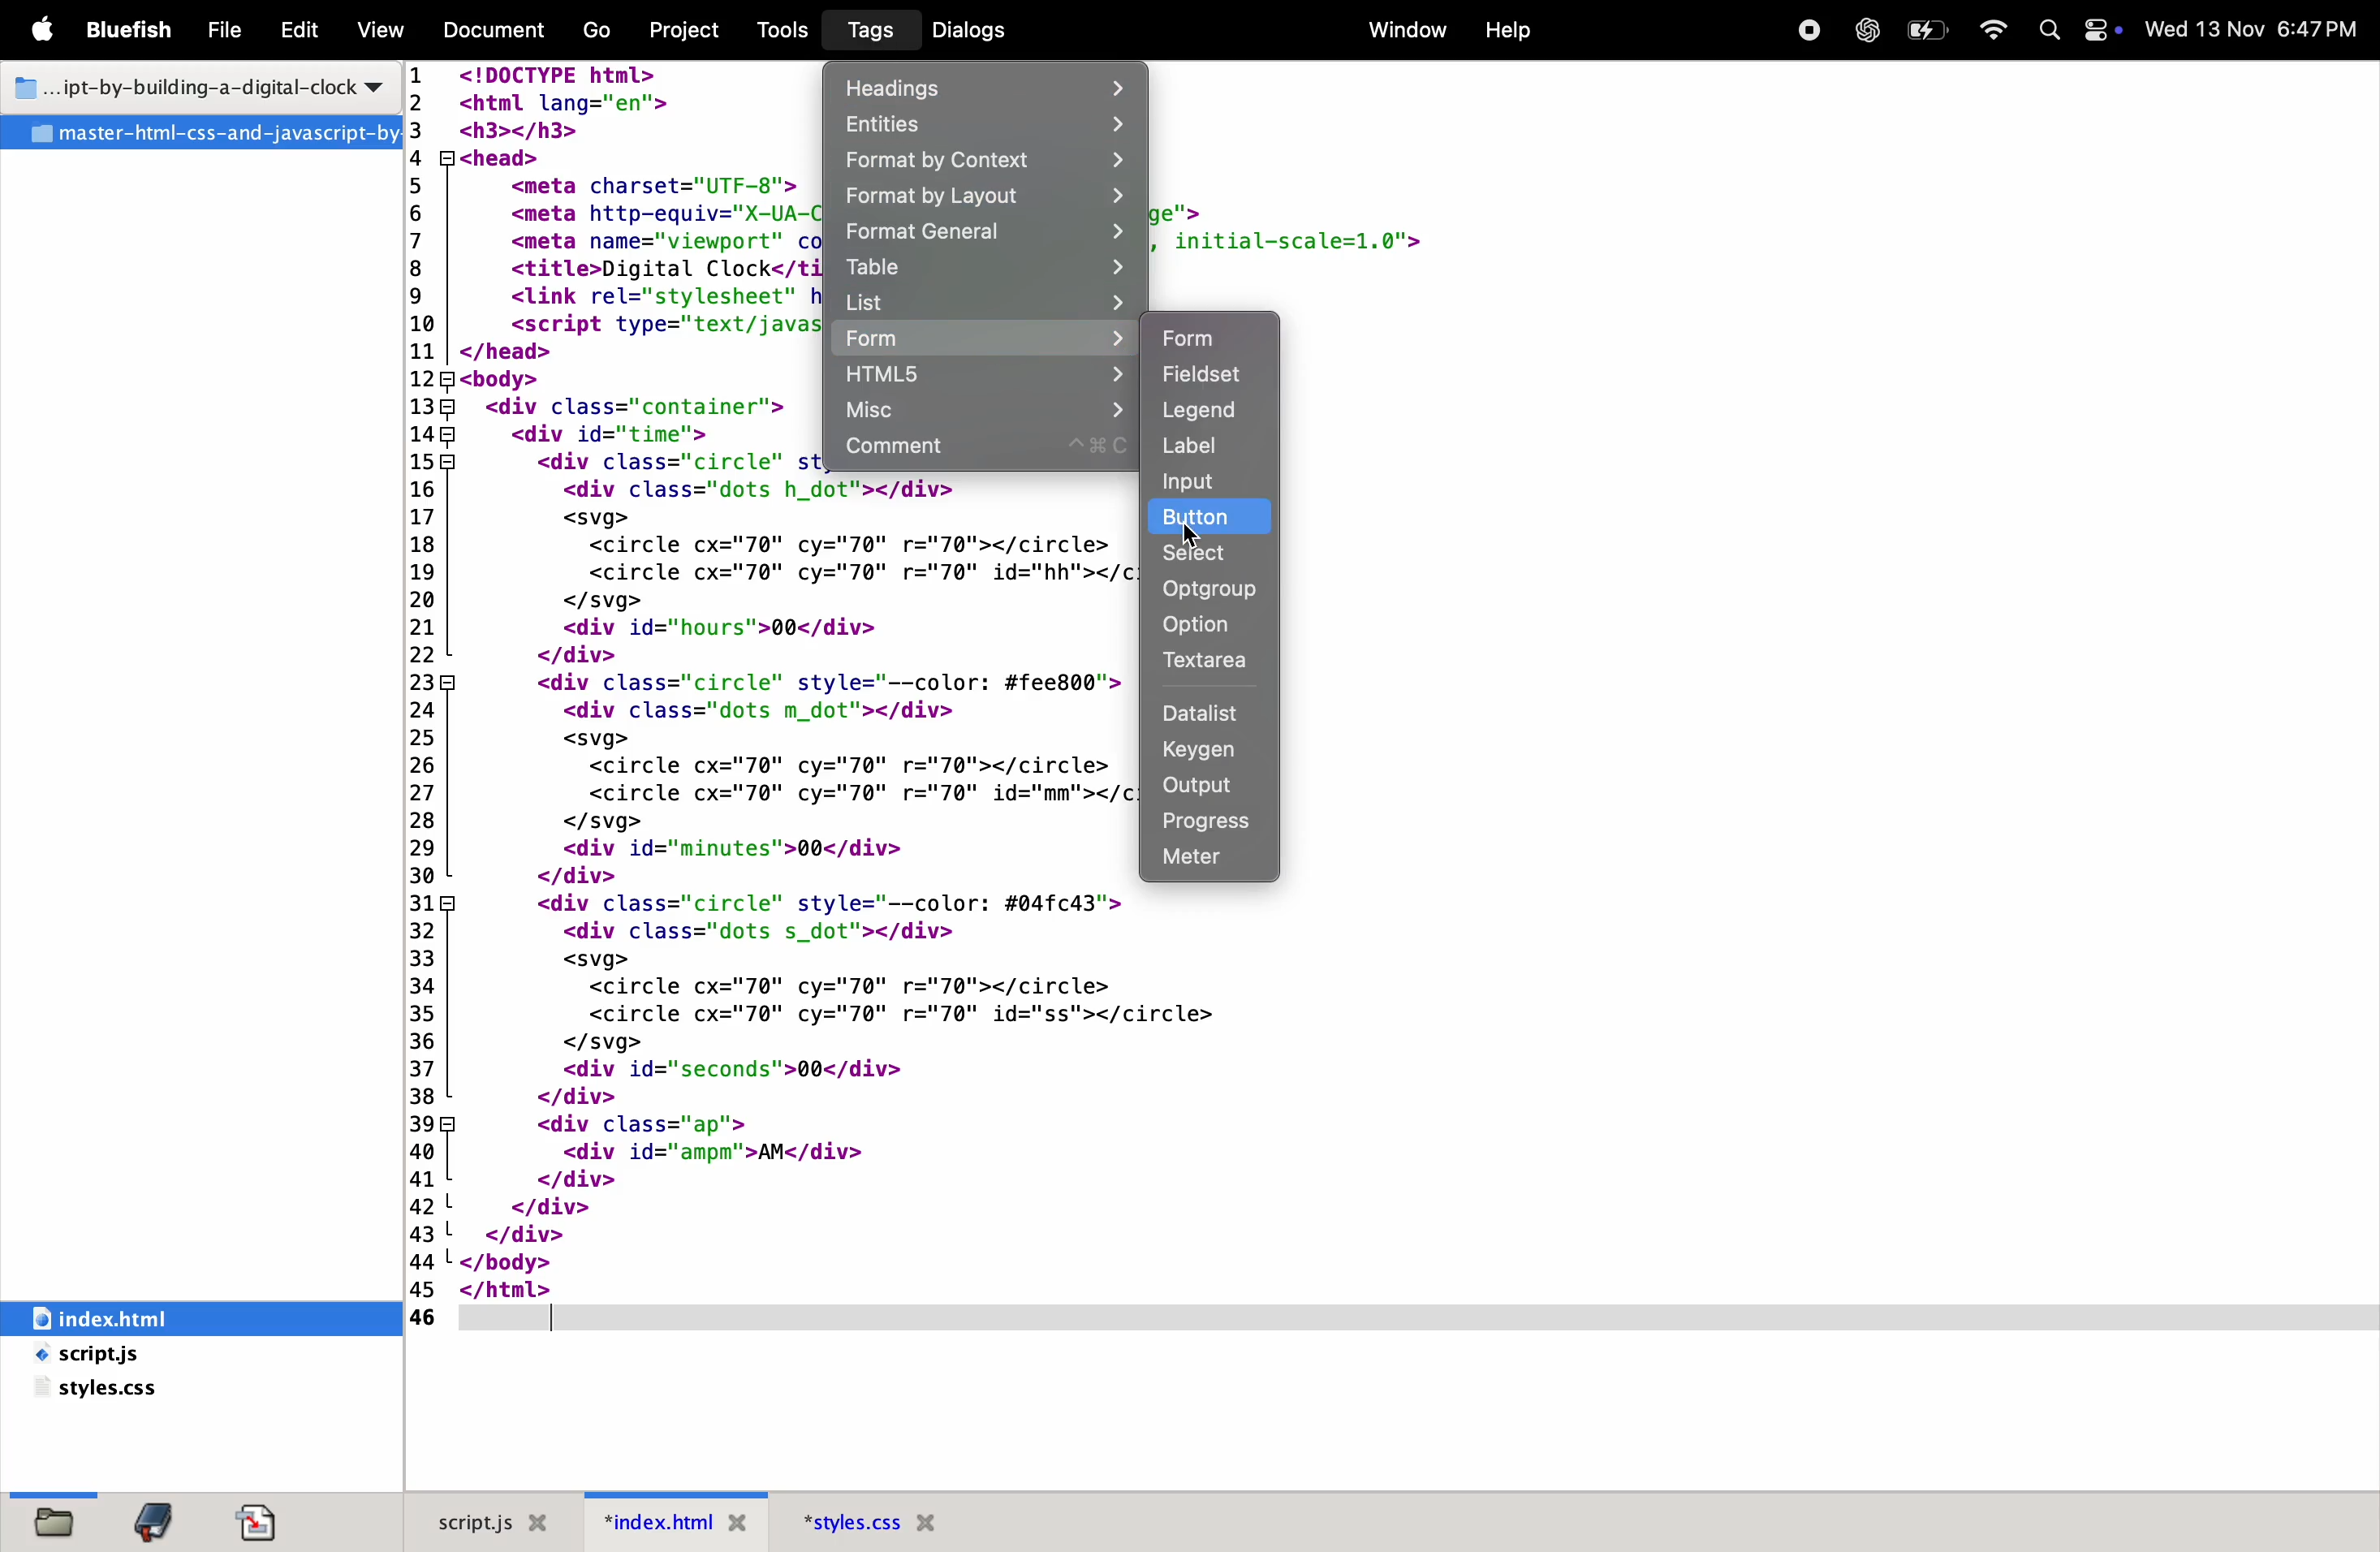  Describe the element at coordinates (2259, 27) in the screenshot. I see `Date and time` at that location.